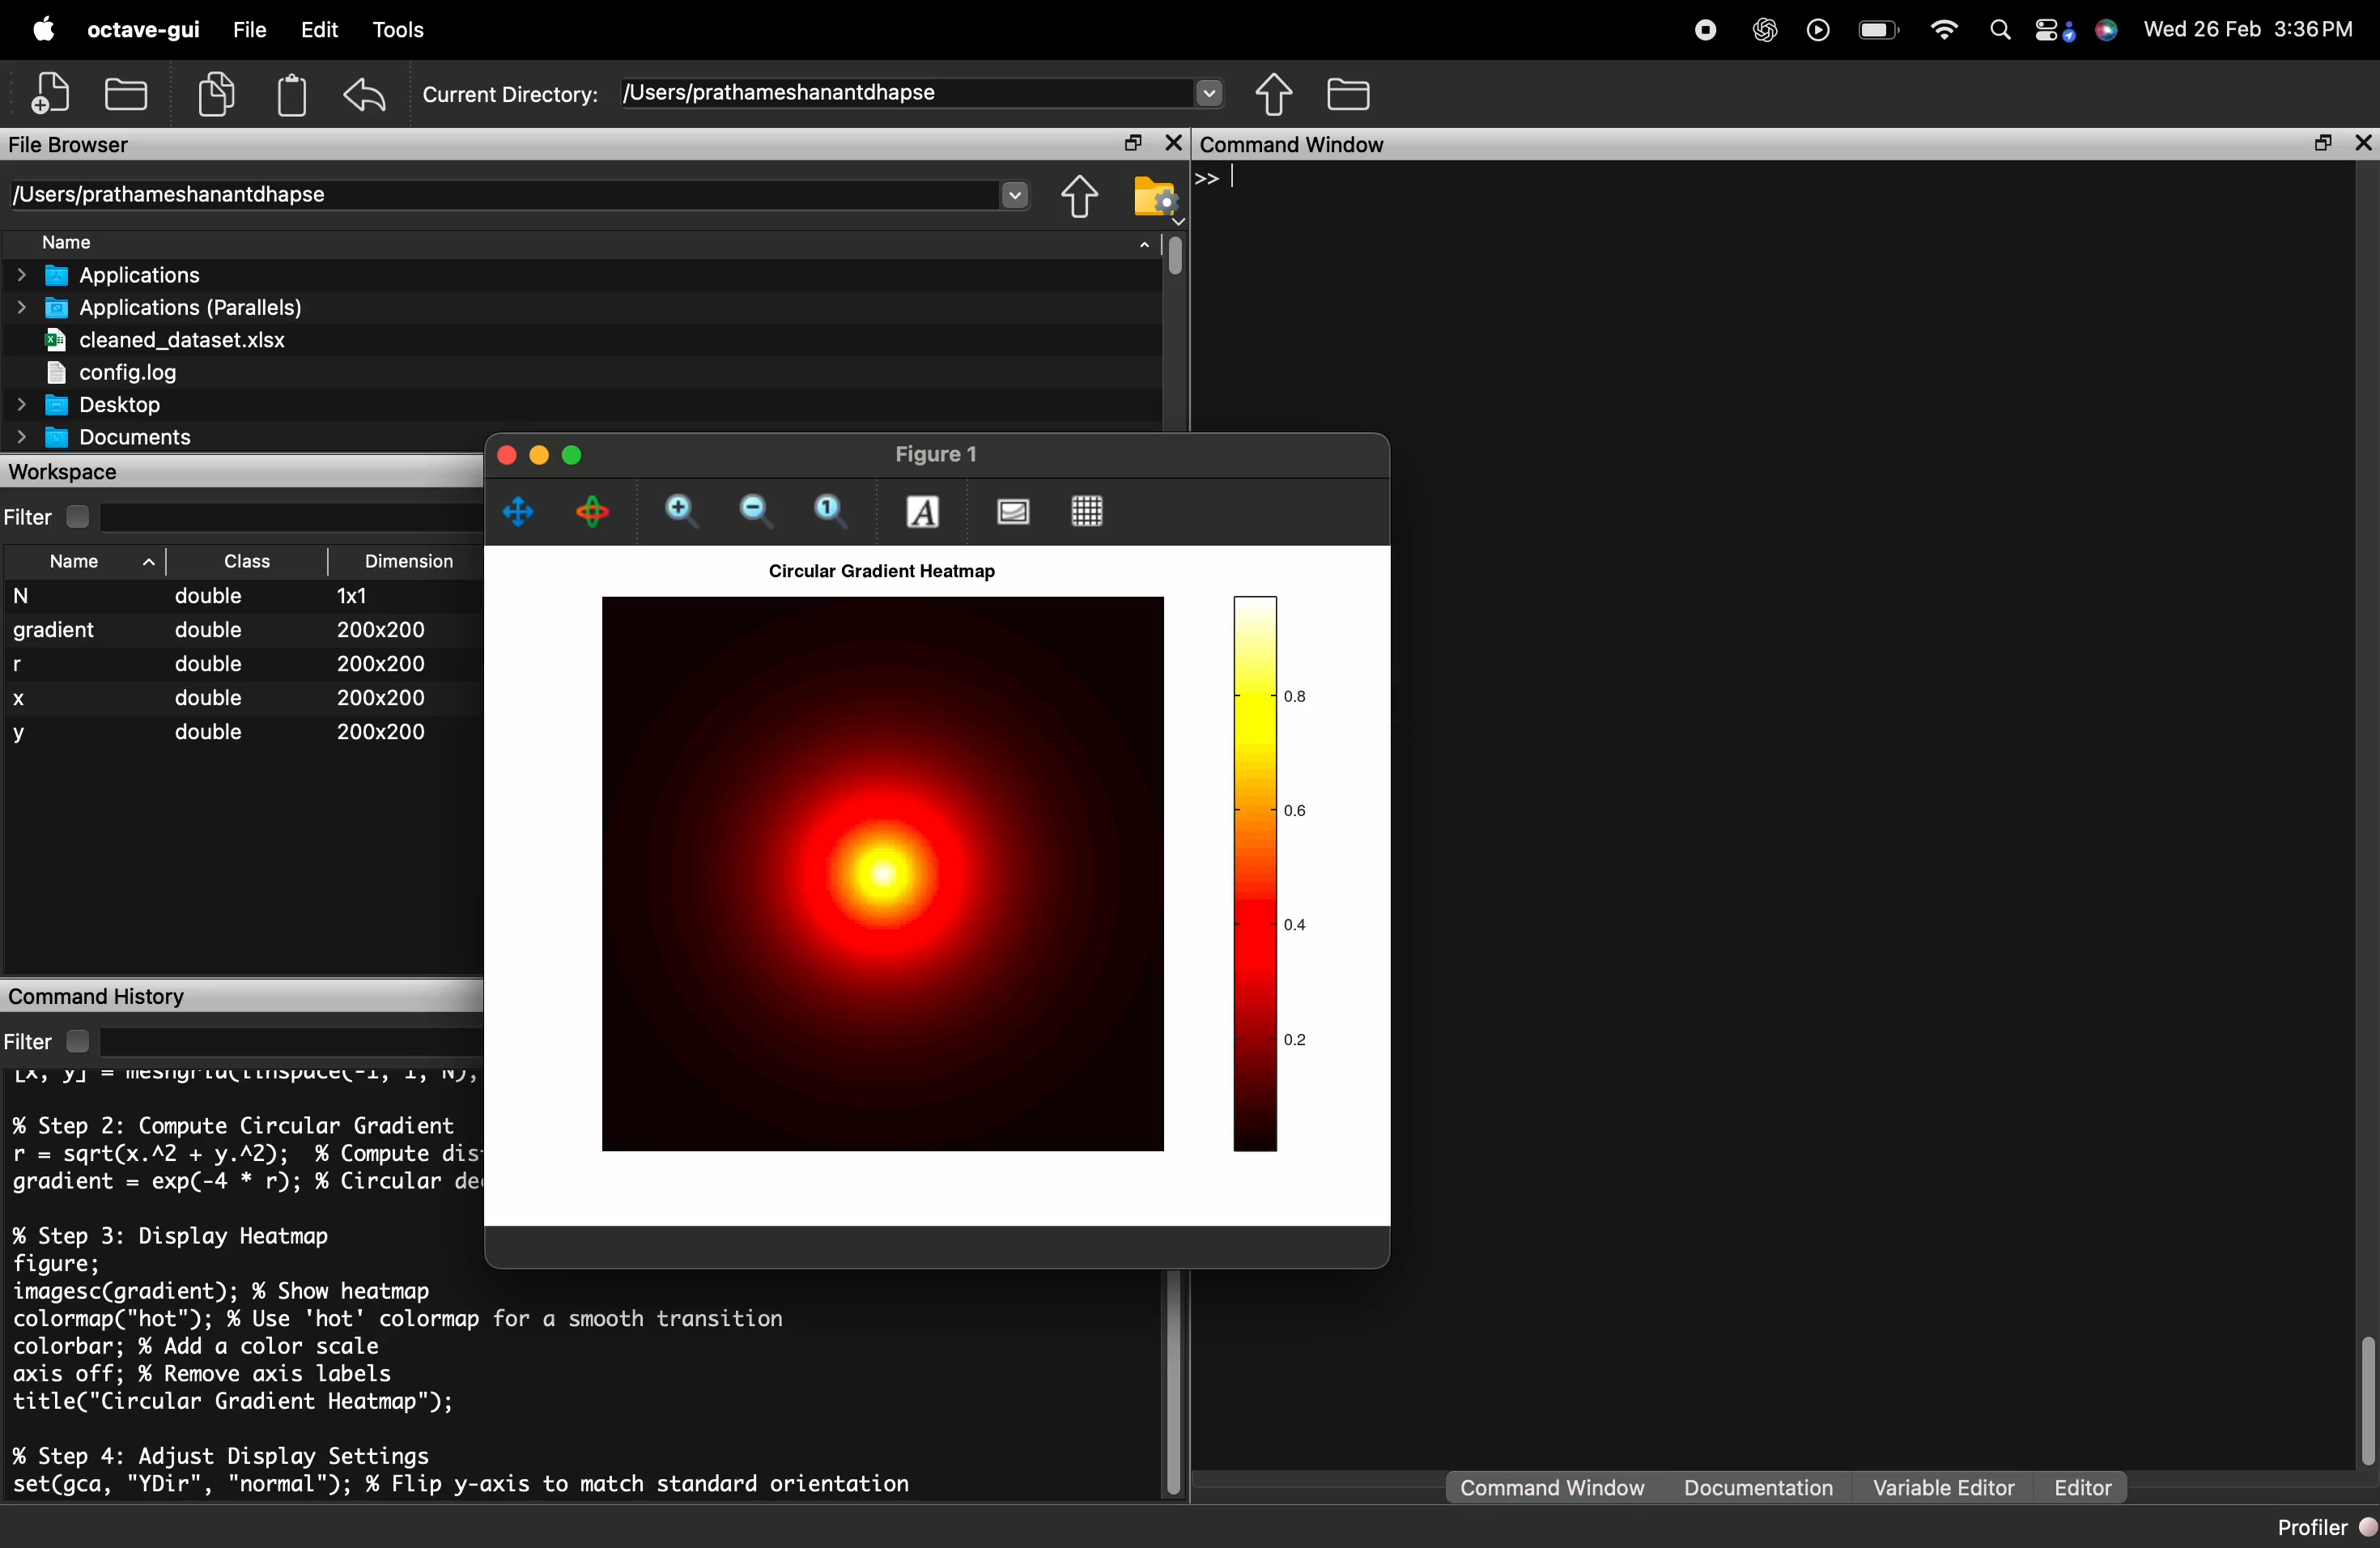  I want to click on 200x200, so click(380, 732).